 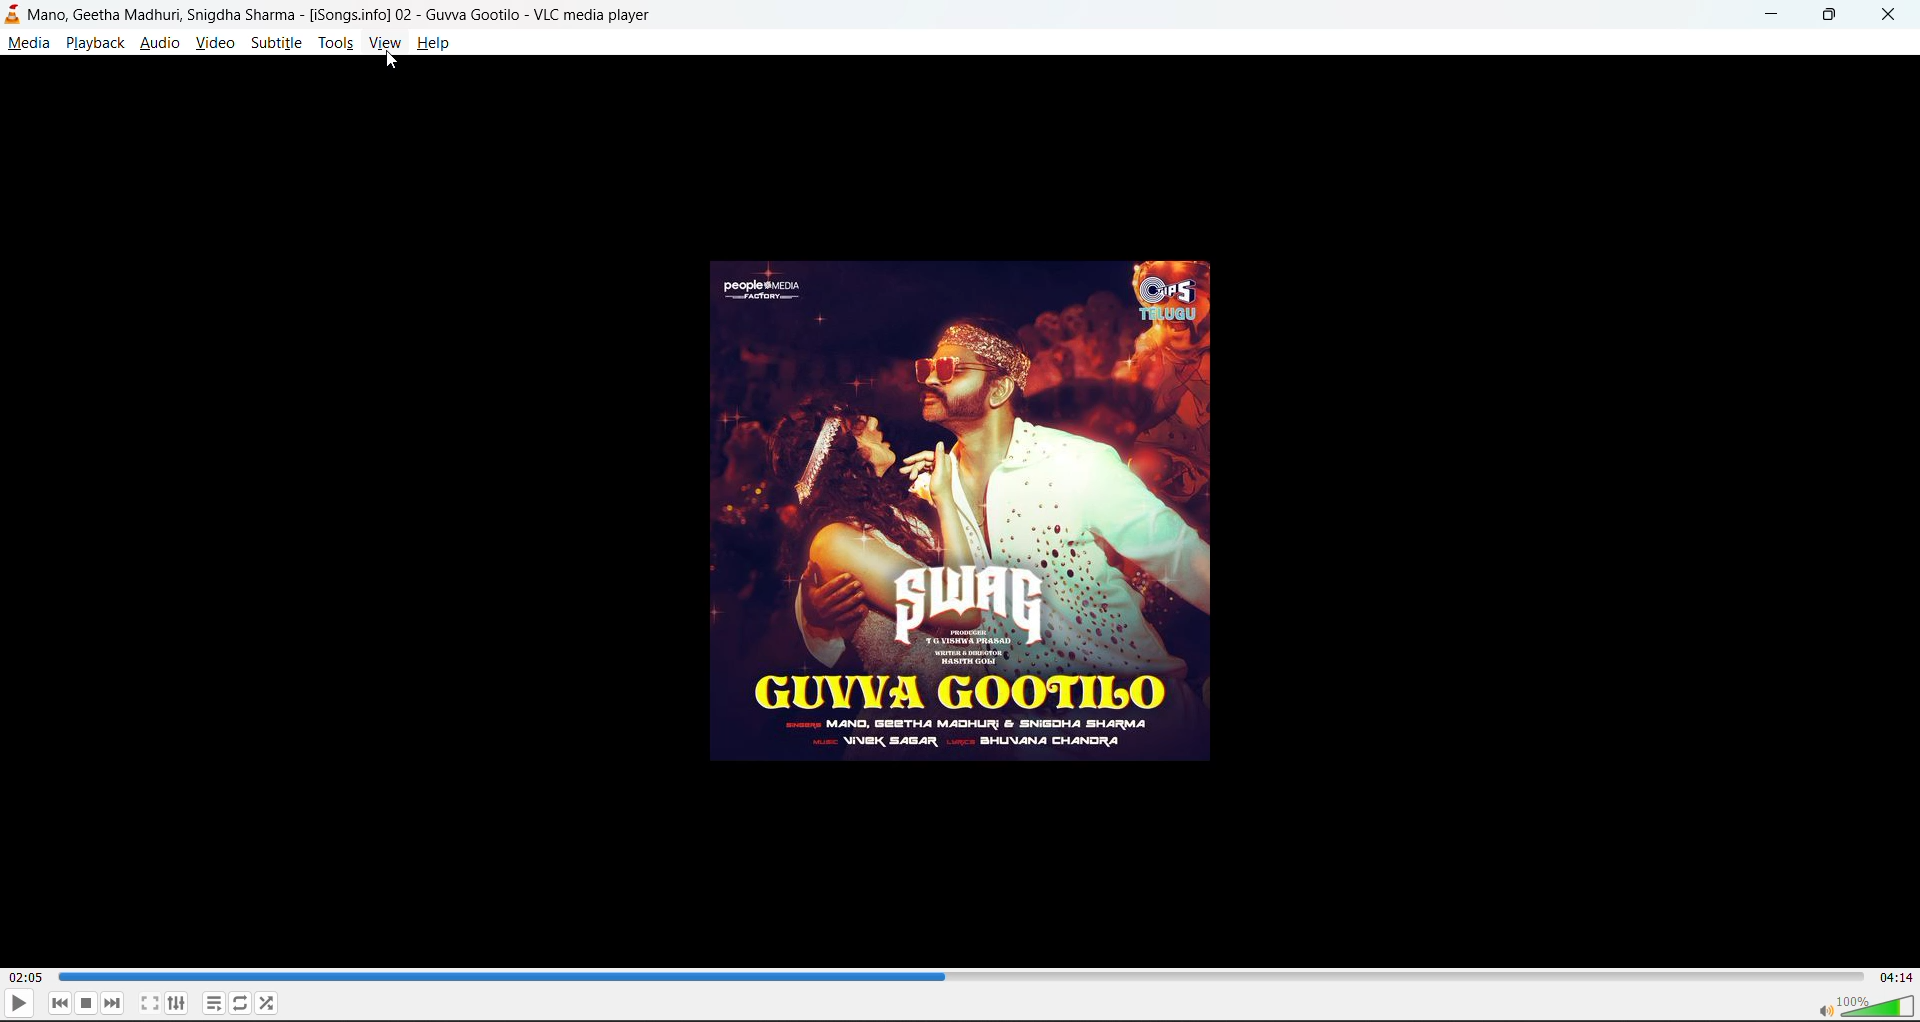 What do you see at coordinates (1892, 977) in the screenshot?
I see `total time` at bounding box center [1892, 977].